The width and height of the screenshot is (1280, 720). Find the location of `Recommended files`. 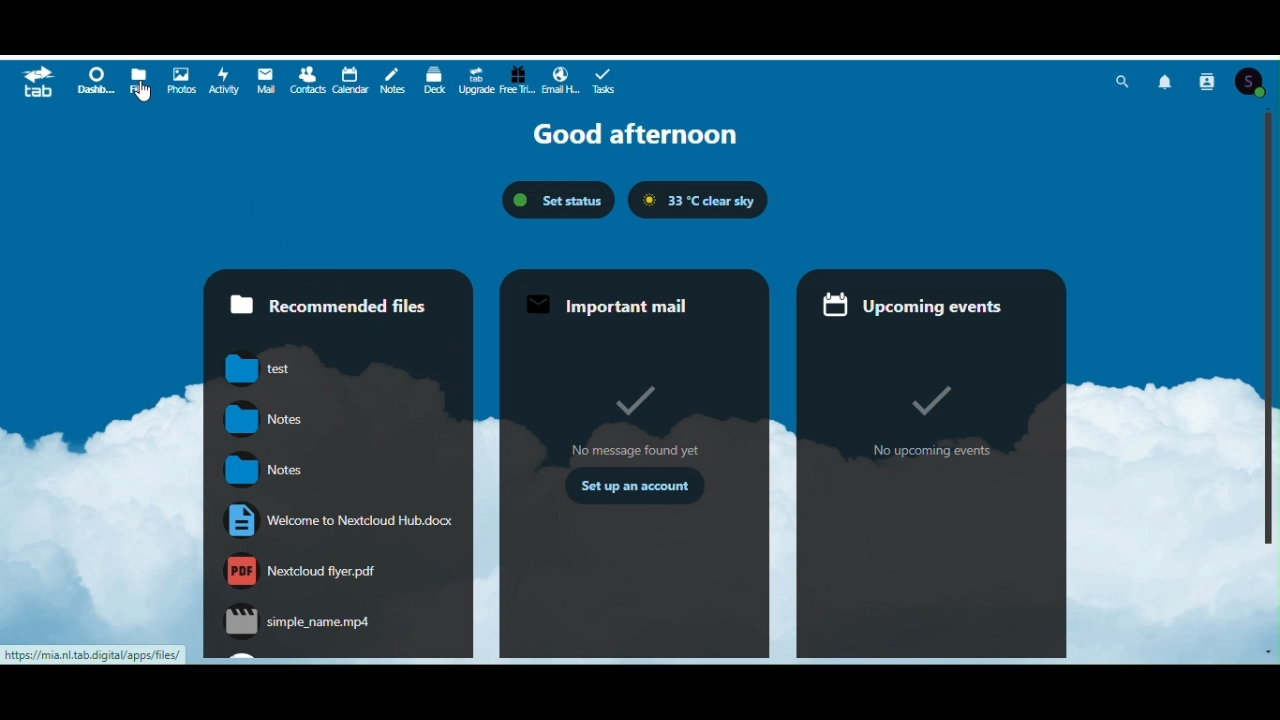

Recommended files is located at coordinates (335, 304).